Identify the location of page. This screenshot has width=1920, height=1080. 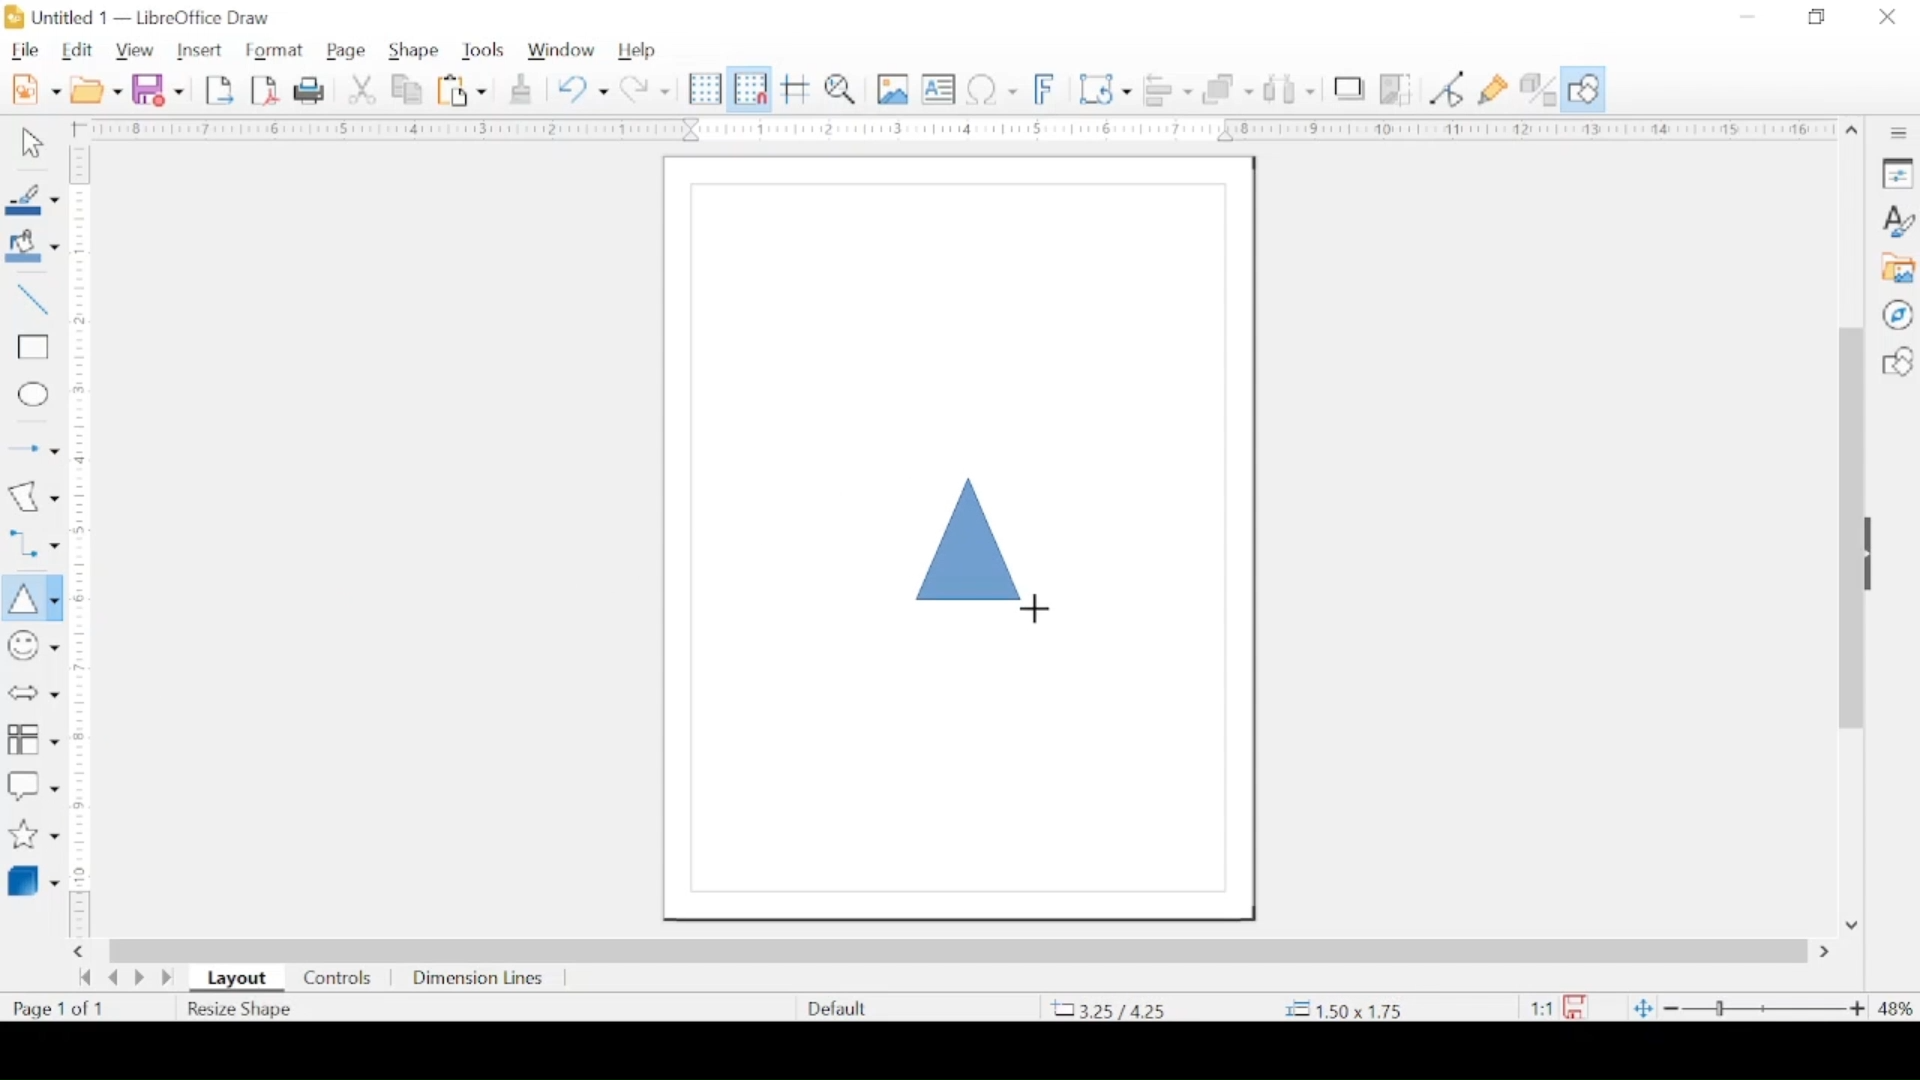
(349, 49).